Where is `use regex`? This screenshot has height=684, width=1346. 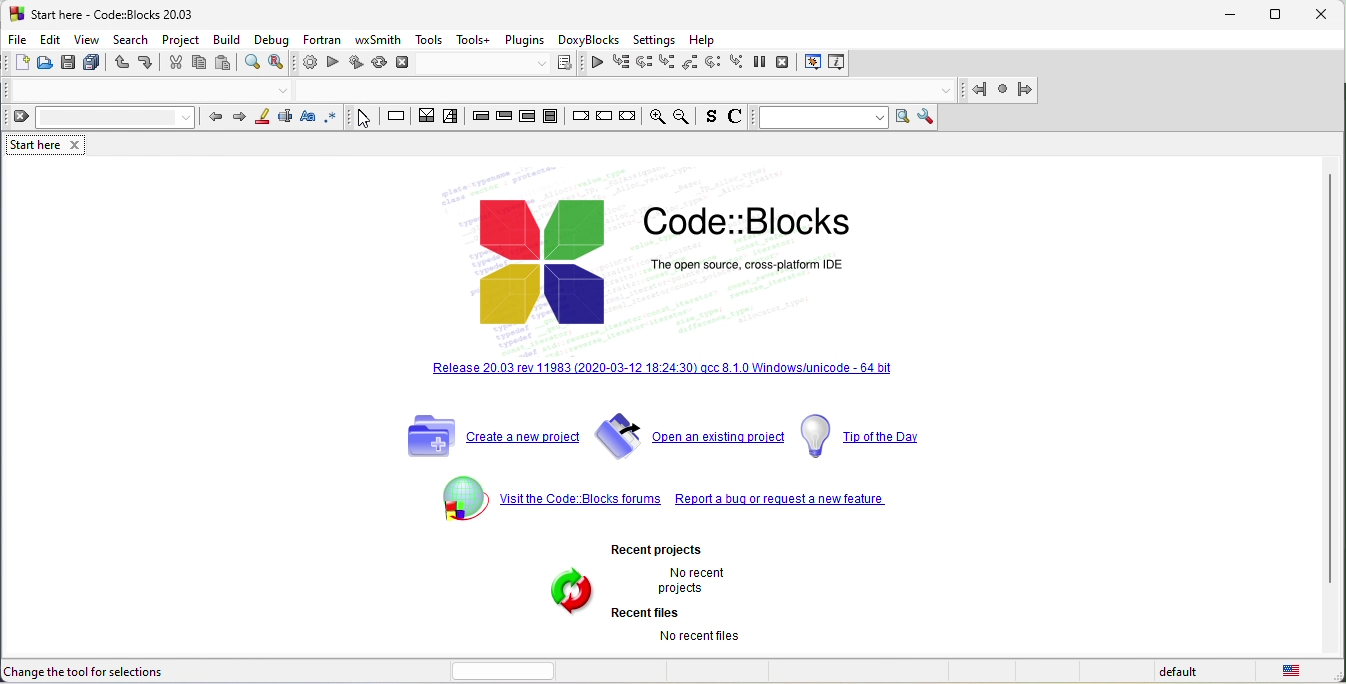 use regex is located at coordinates (334, 118).